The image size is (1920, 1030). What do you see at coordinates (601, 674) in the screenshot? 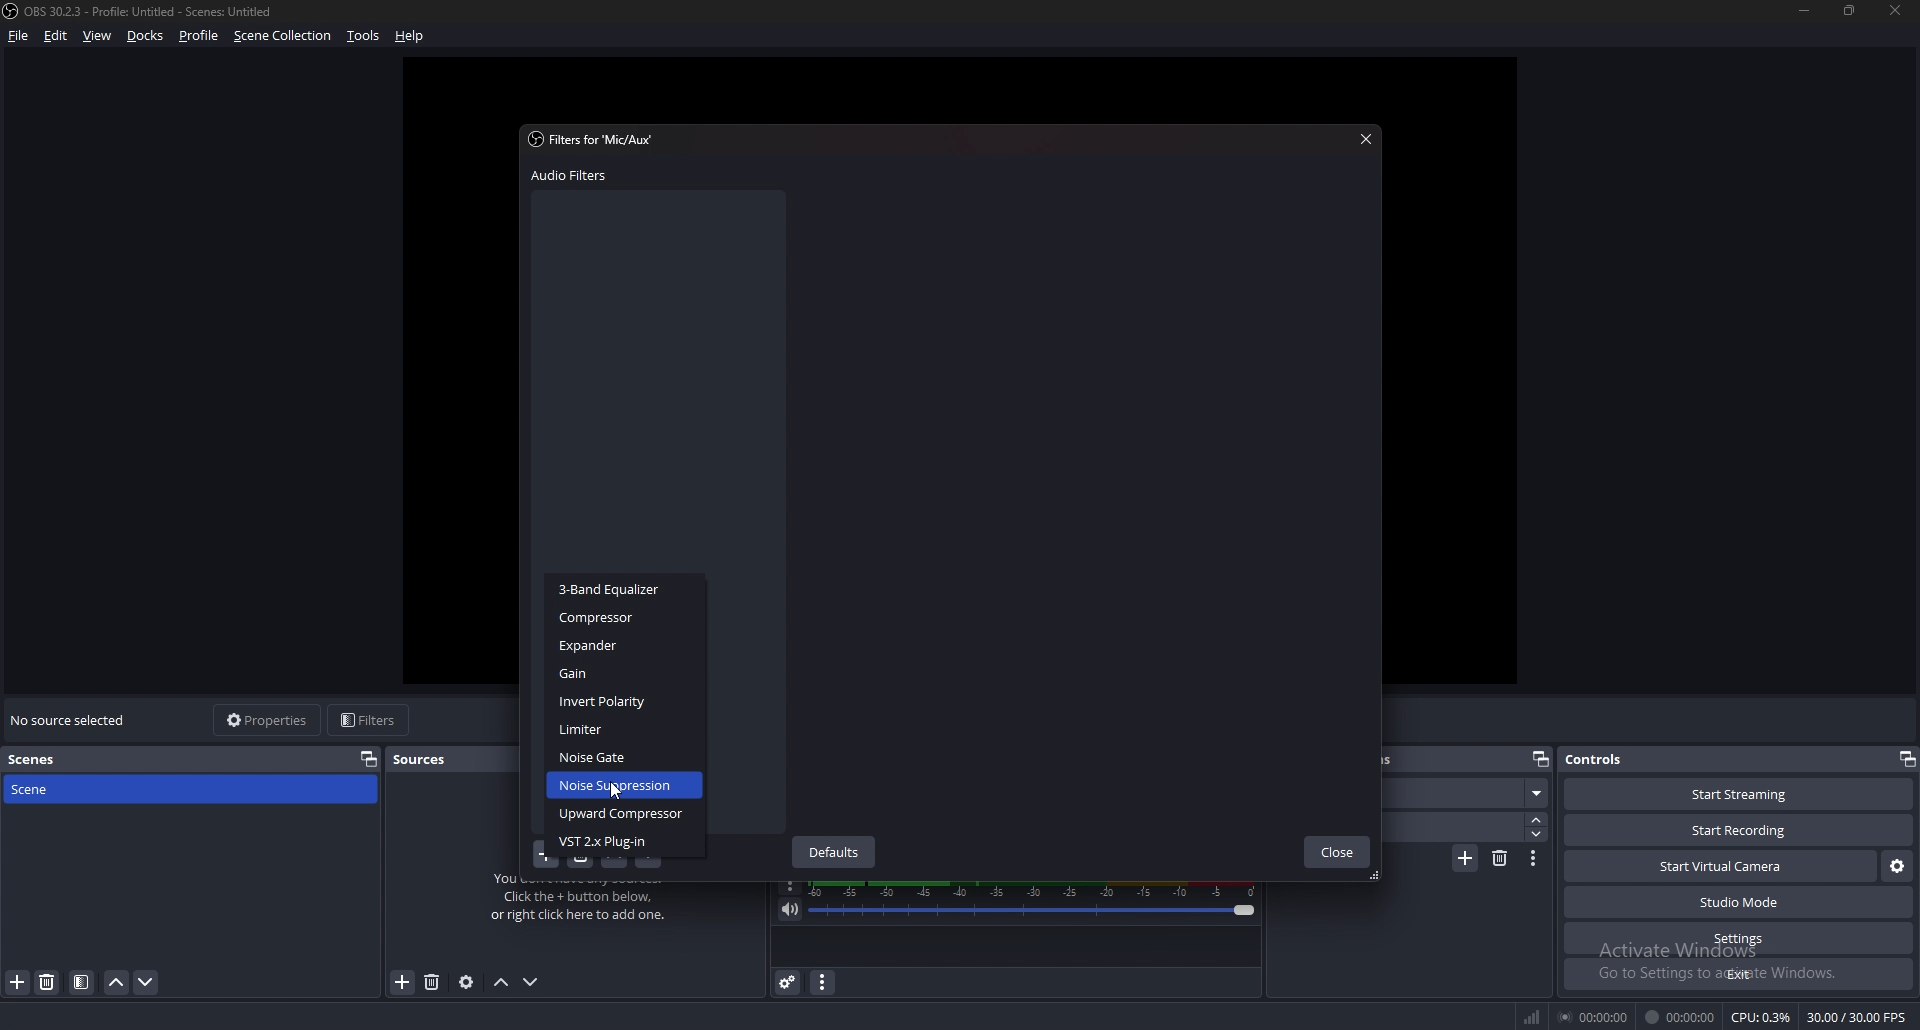
I see `Gain` at bounding box center [601, 674].